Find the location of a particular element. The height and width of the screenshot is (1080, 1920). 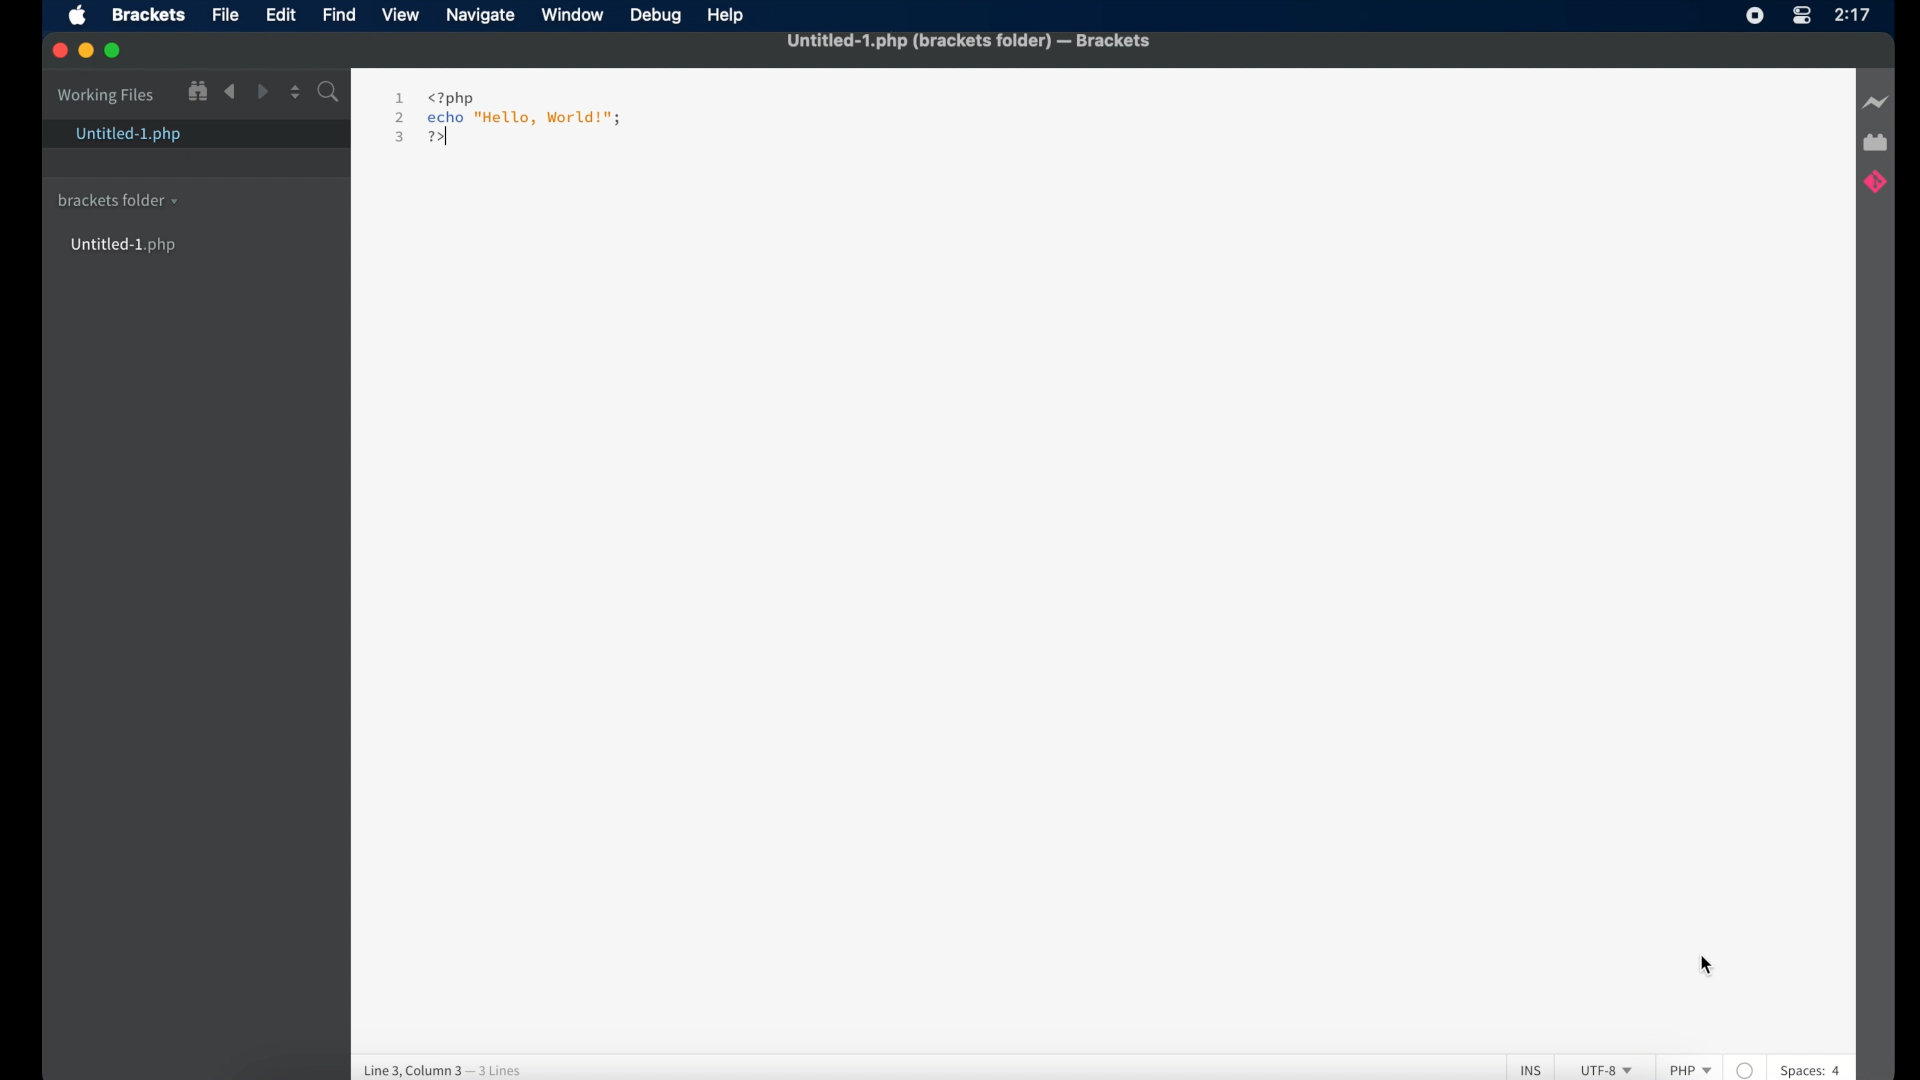

forward is located at coordinates (261, 91).